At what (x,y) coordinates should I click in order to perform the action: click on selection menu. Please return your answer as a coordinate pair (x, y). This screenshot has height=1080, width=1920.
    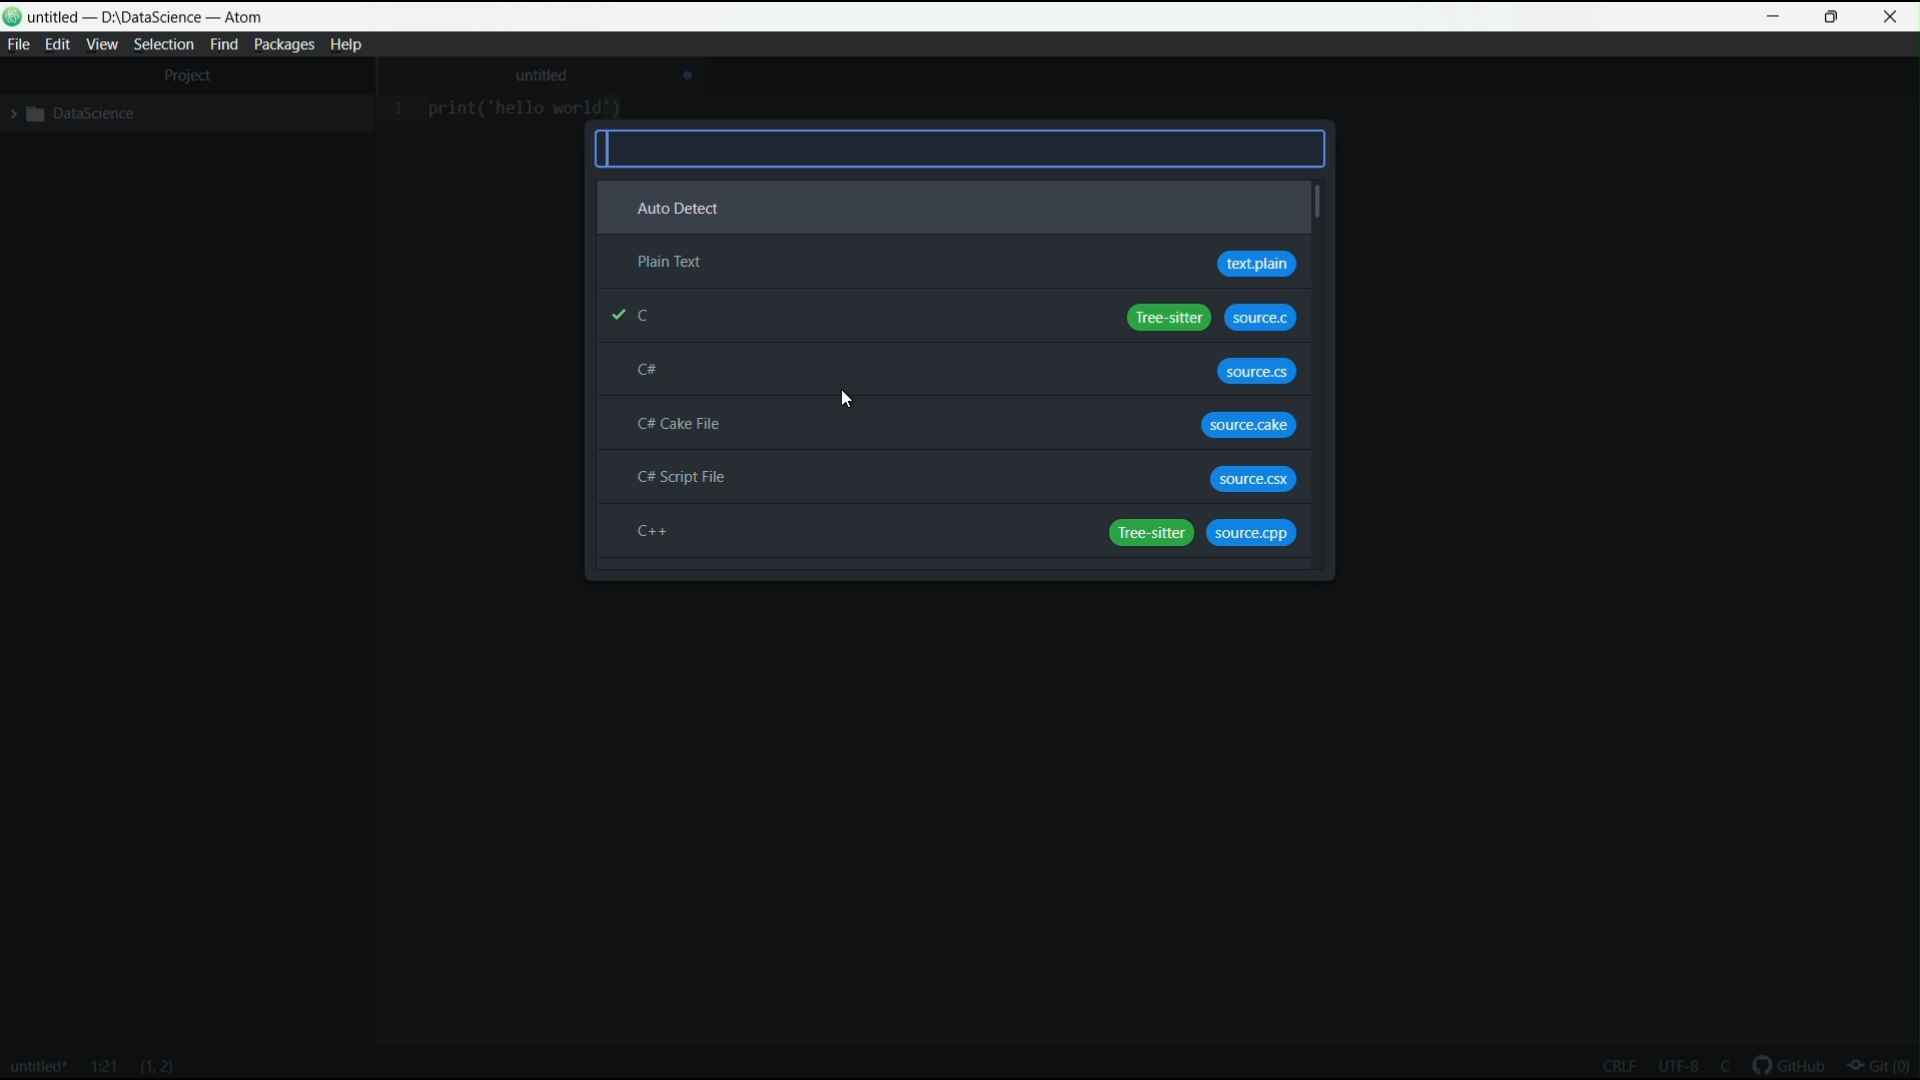
    Looking at the image, I should click on (163, 45).